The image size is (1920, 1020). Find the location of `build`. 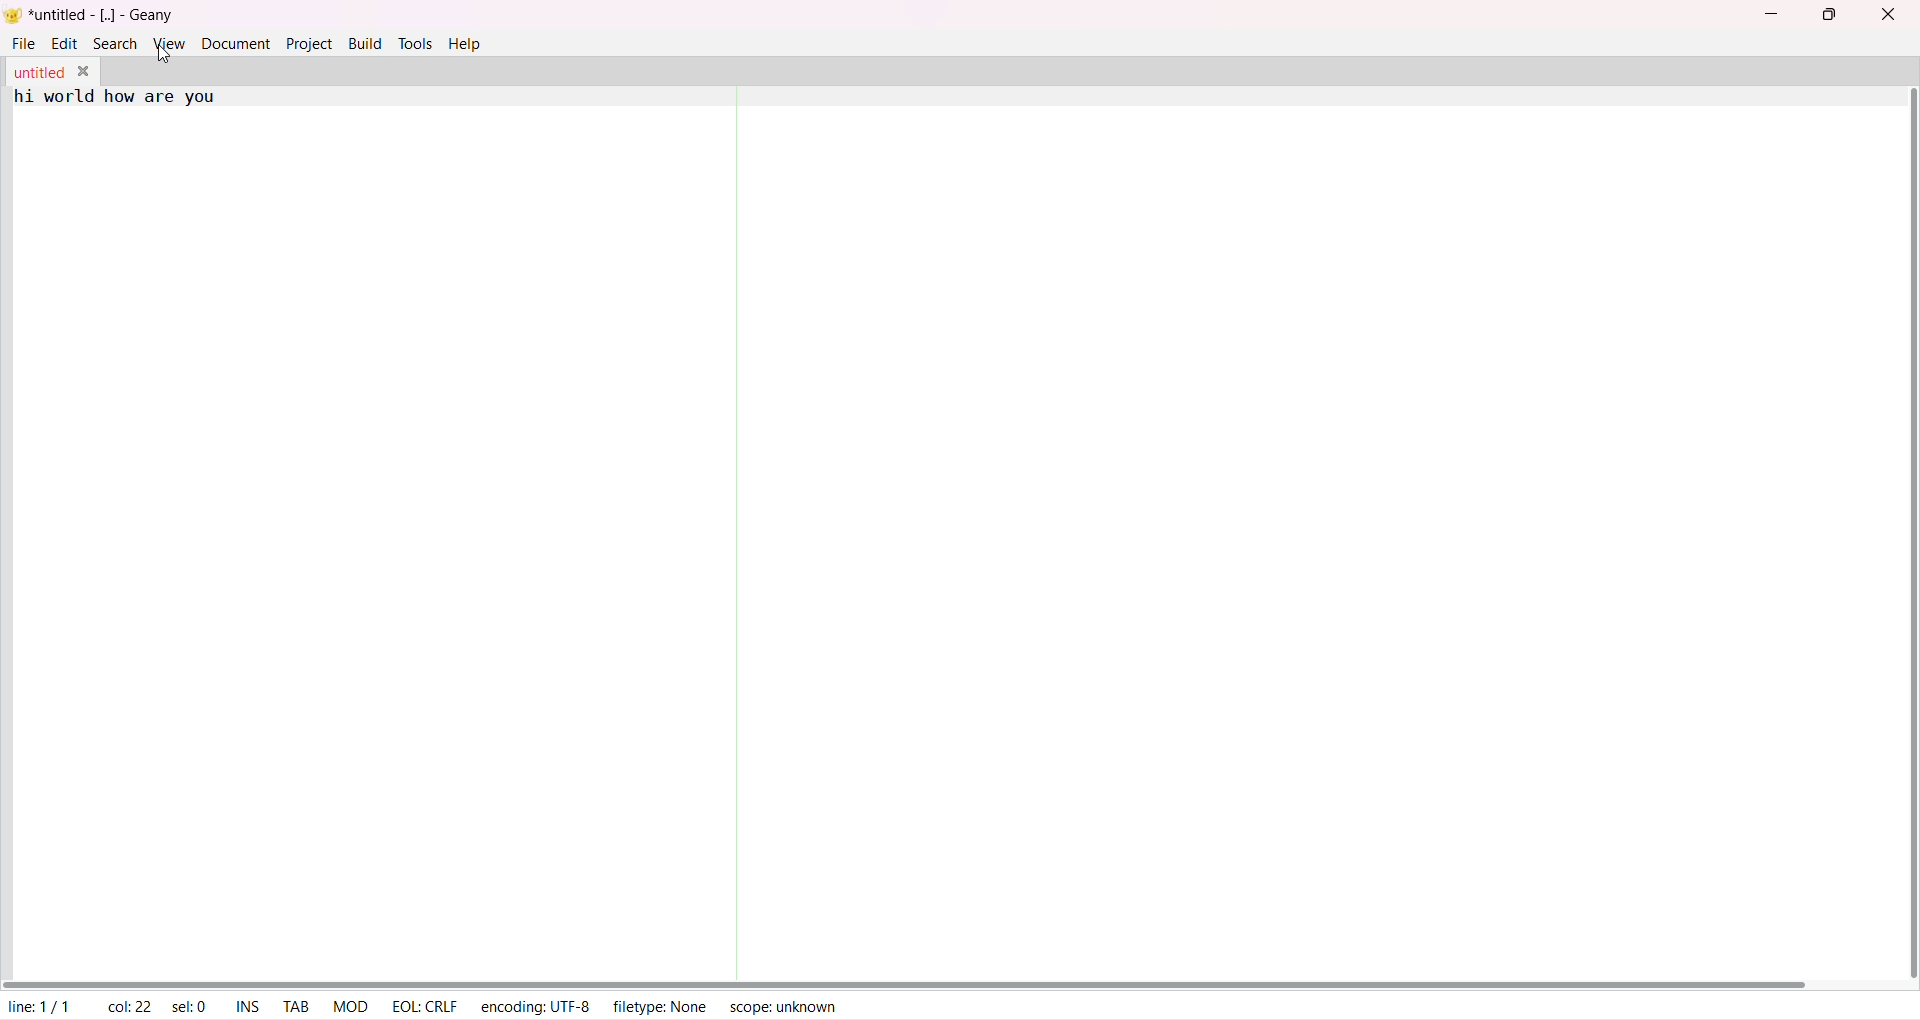

build is located at coordinates (367, 42).